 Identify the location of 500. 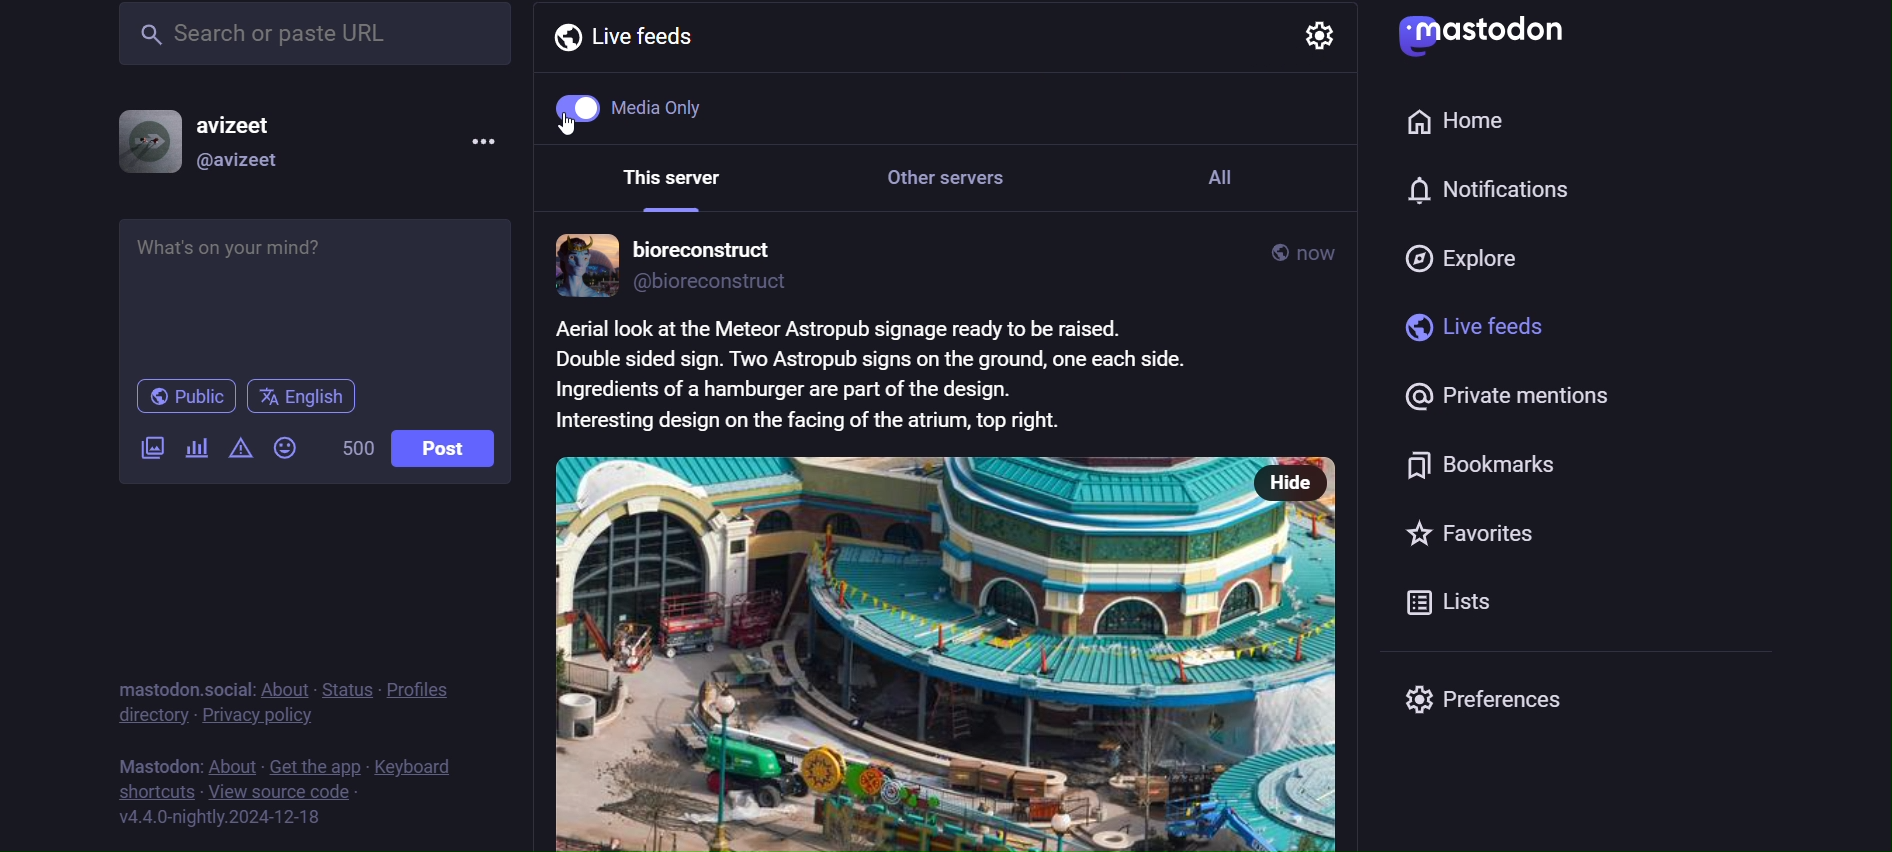
(356, 450).